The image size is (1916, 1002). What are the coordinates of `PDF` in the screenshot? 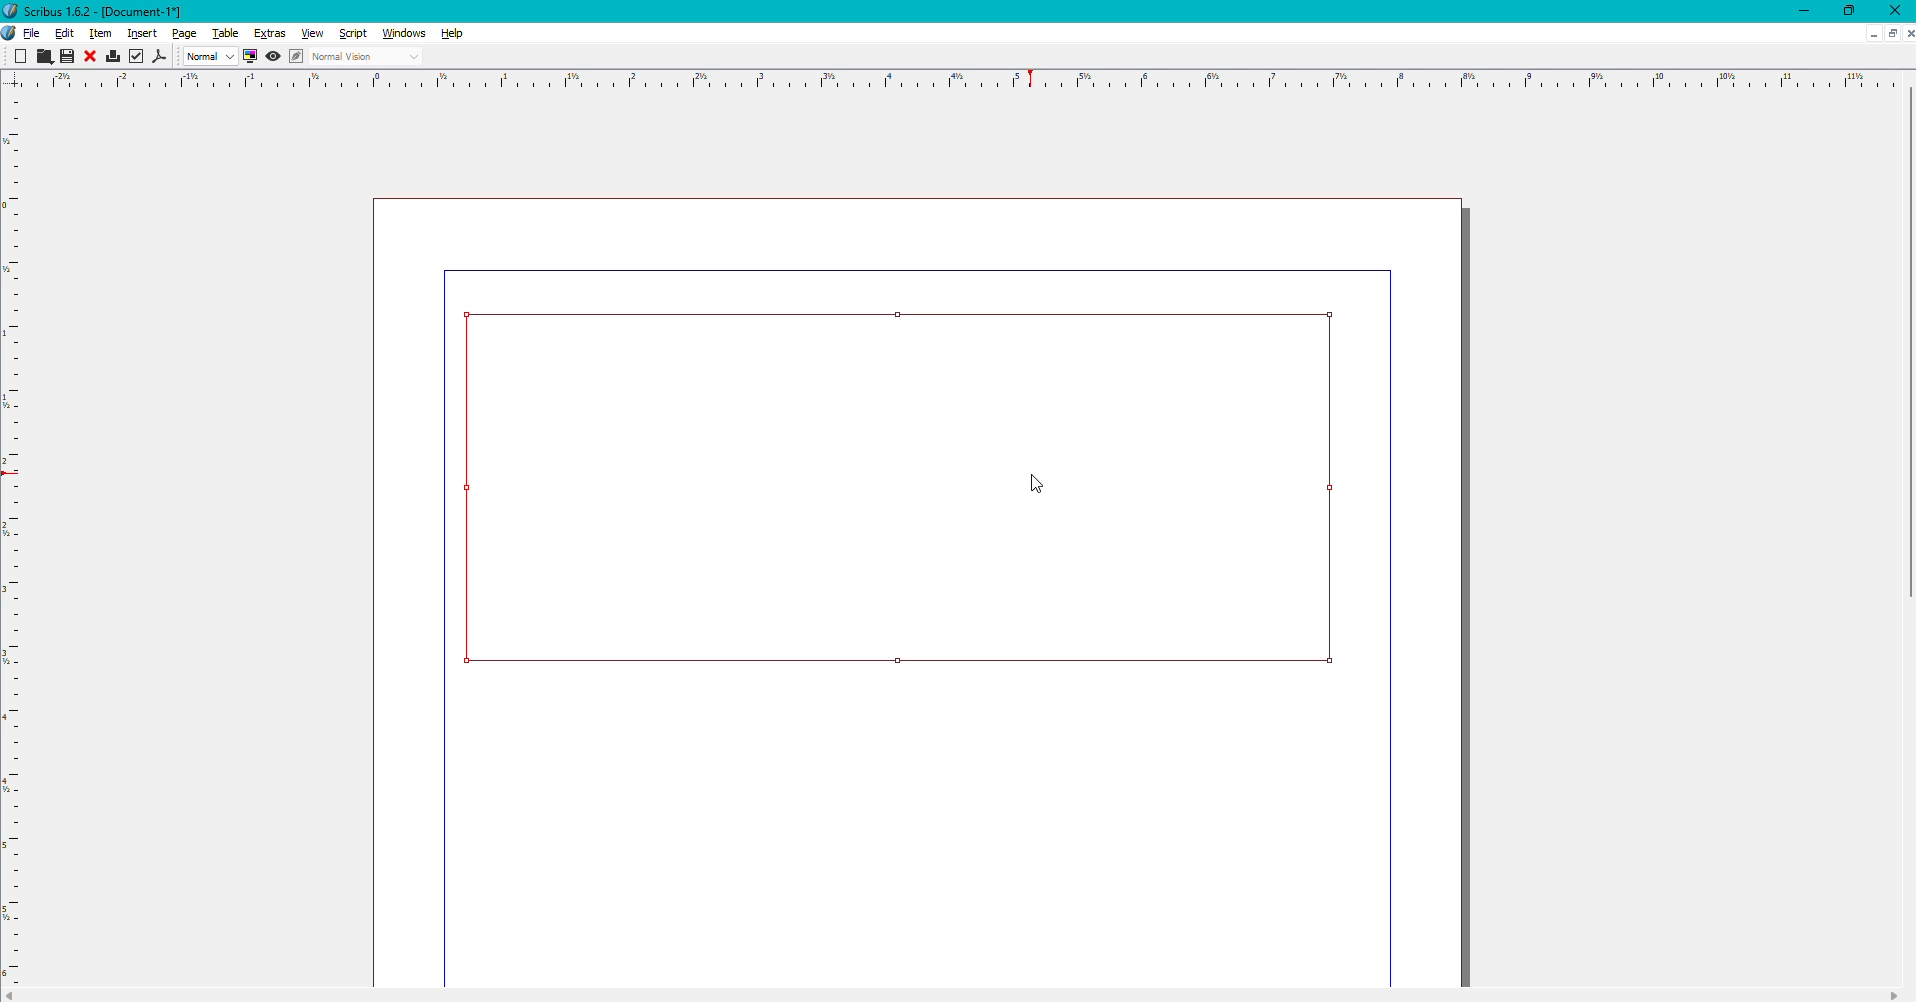 It's located at (161, 57).